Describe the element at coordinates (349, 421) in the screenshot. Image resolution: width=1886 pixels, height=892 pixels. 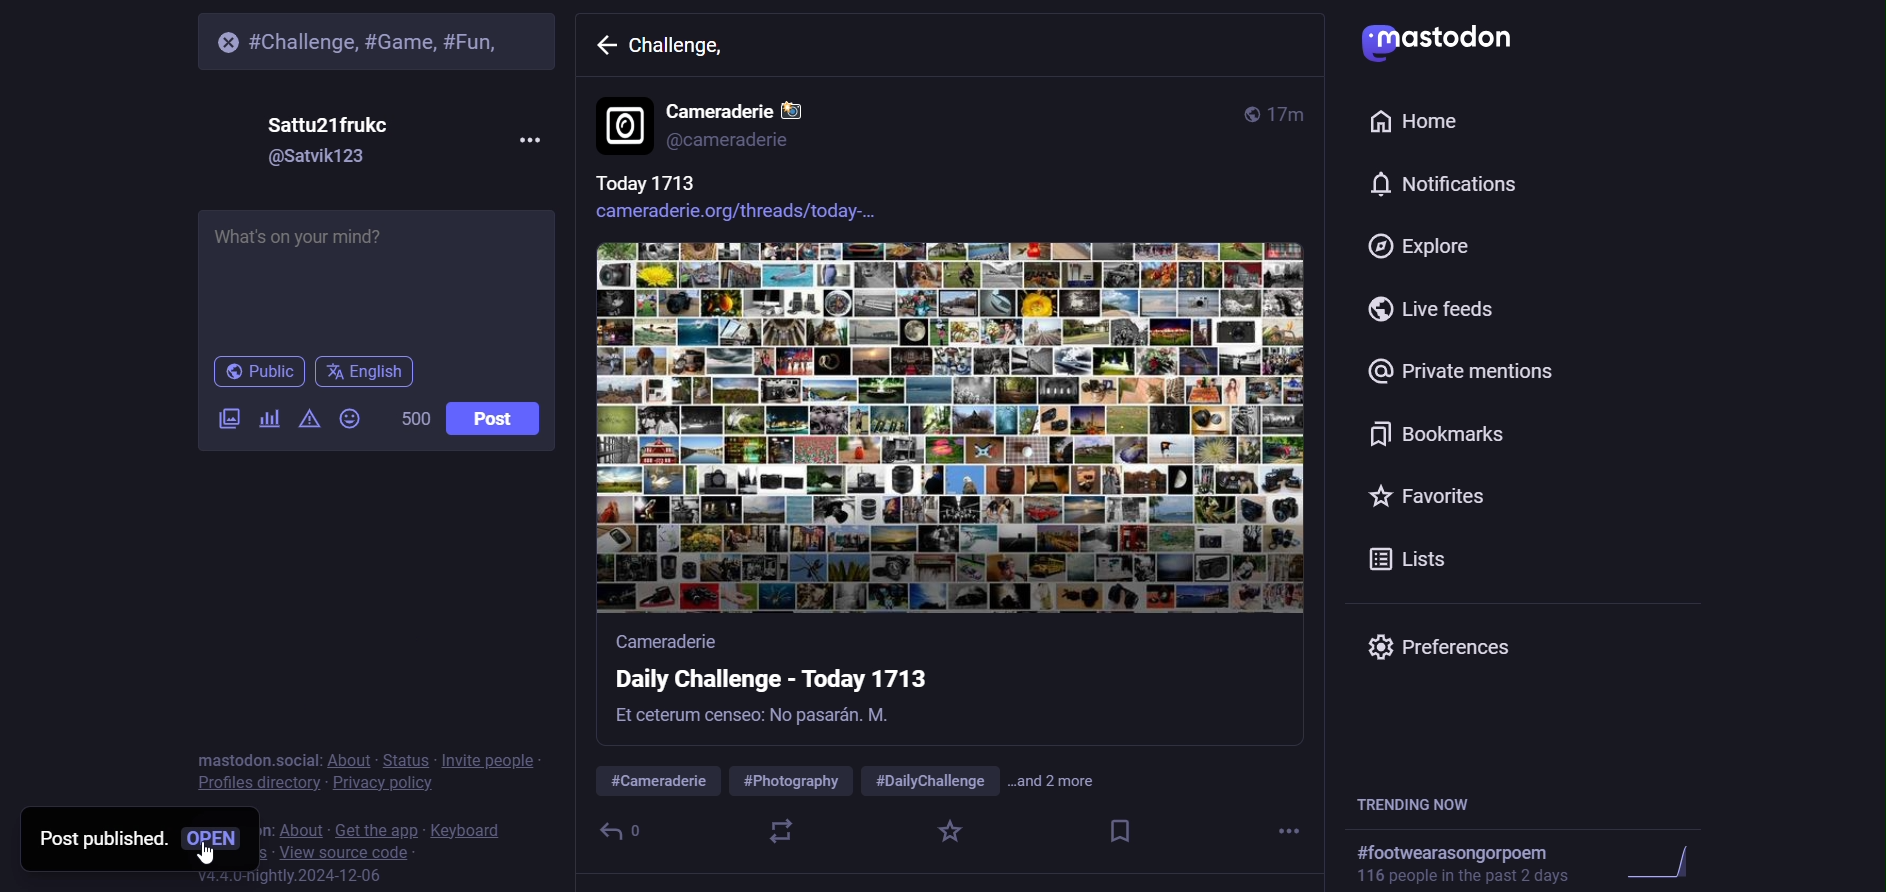
I see `emoji` at that location.